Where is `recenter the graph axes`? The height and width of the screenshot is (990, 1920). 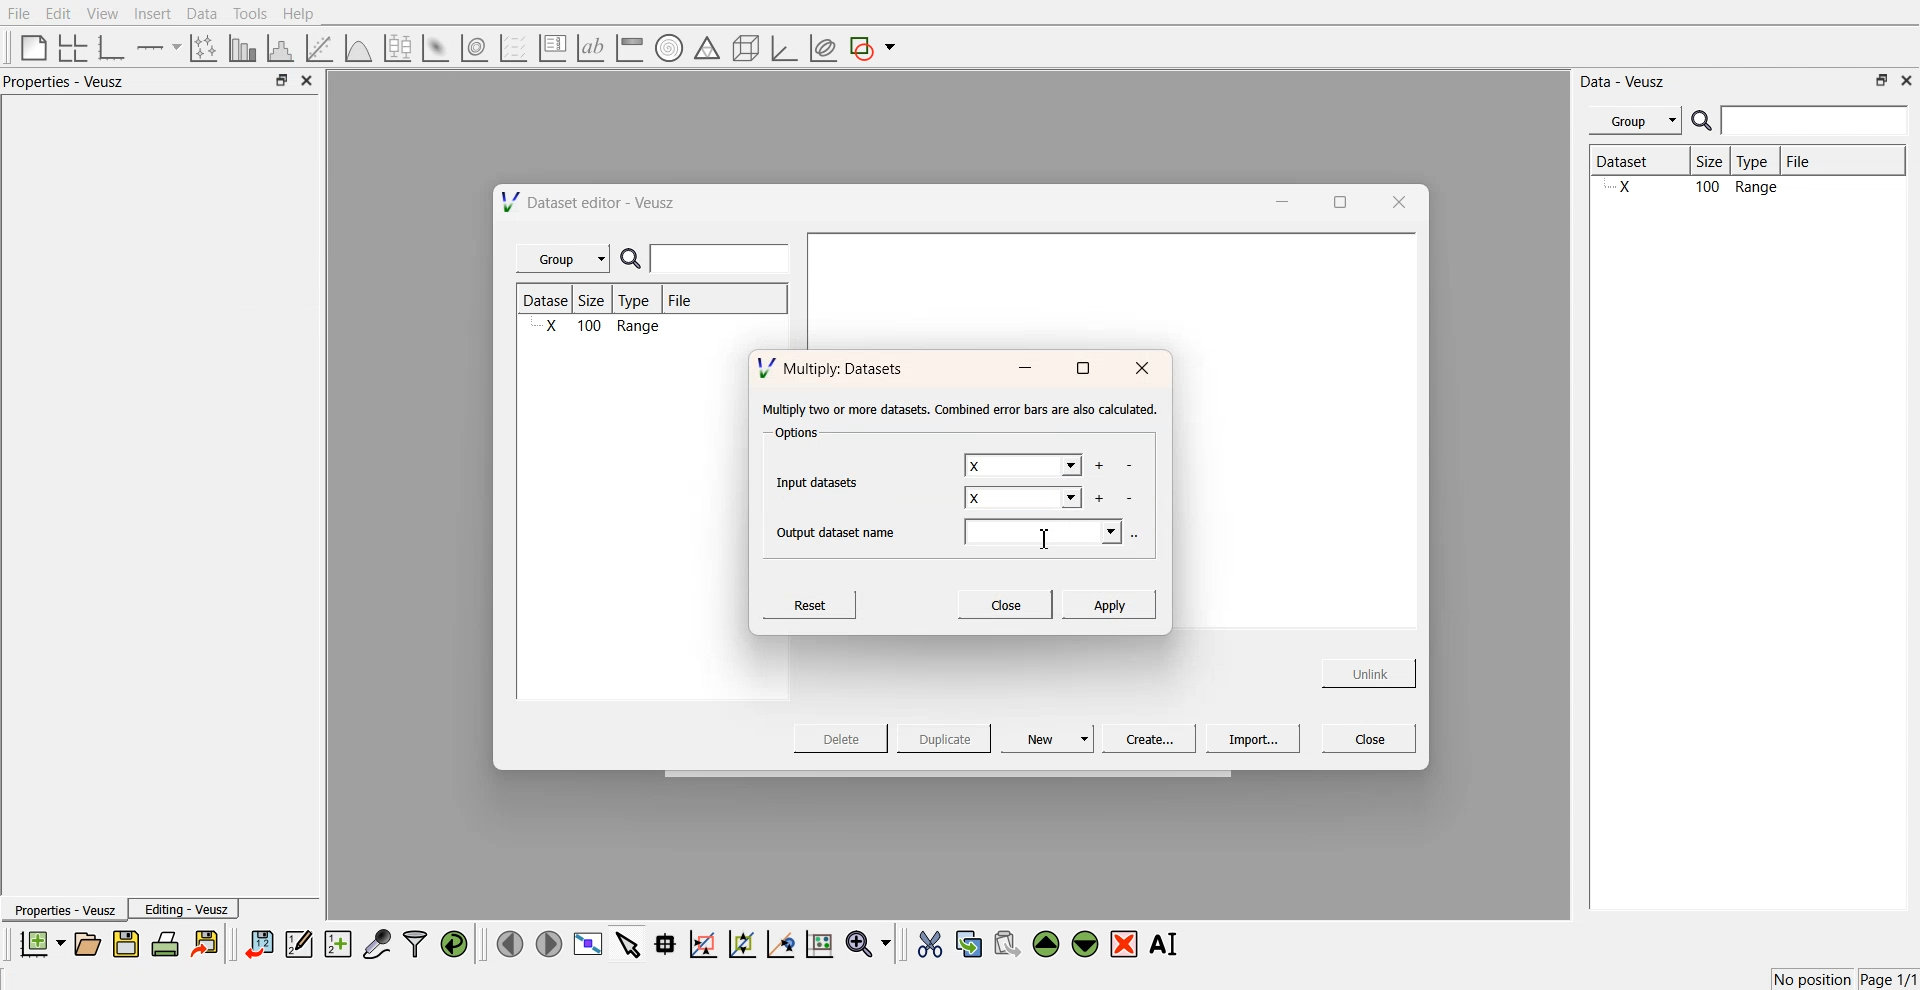 recenter the graph axes is located at coordinates (780, 943).